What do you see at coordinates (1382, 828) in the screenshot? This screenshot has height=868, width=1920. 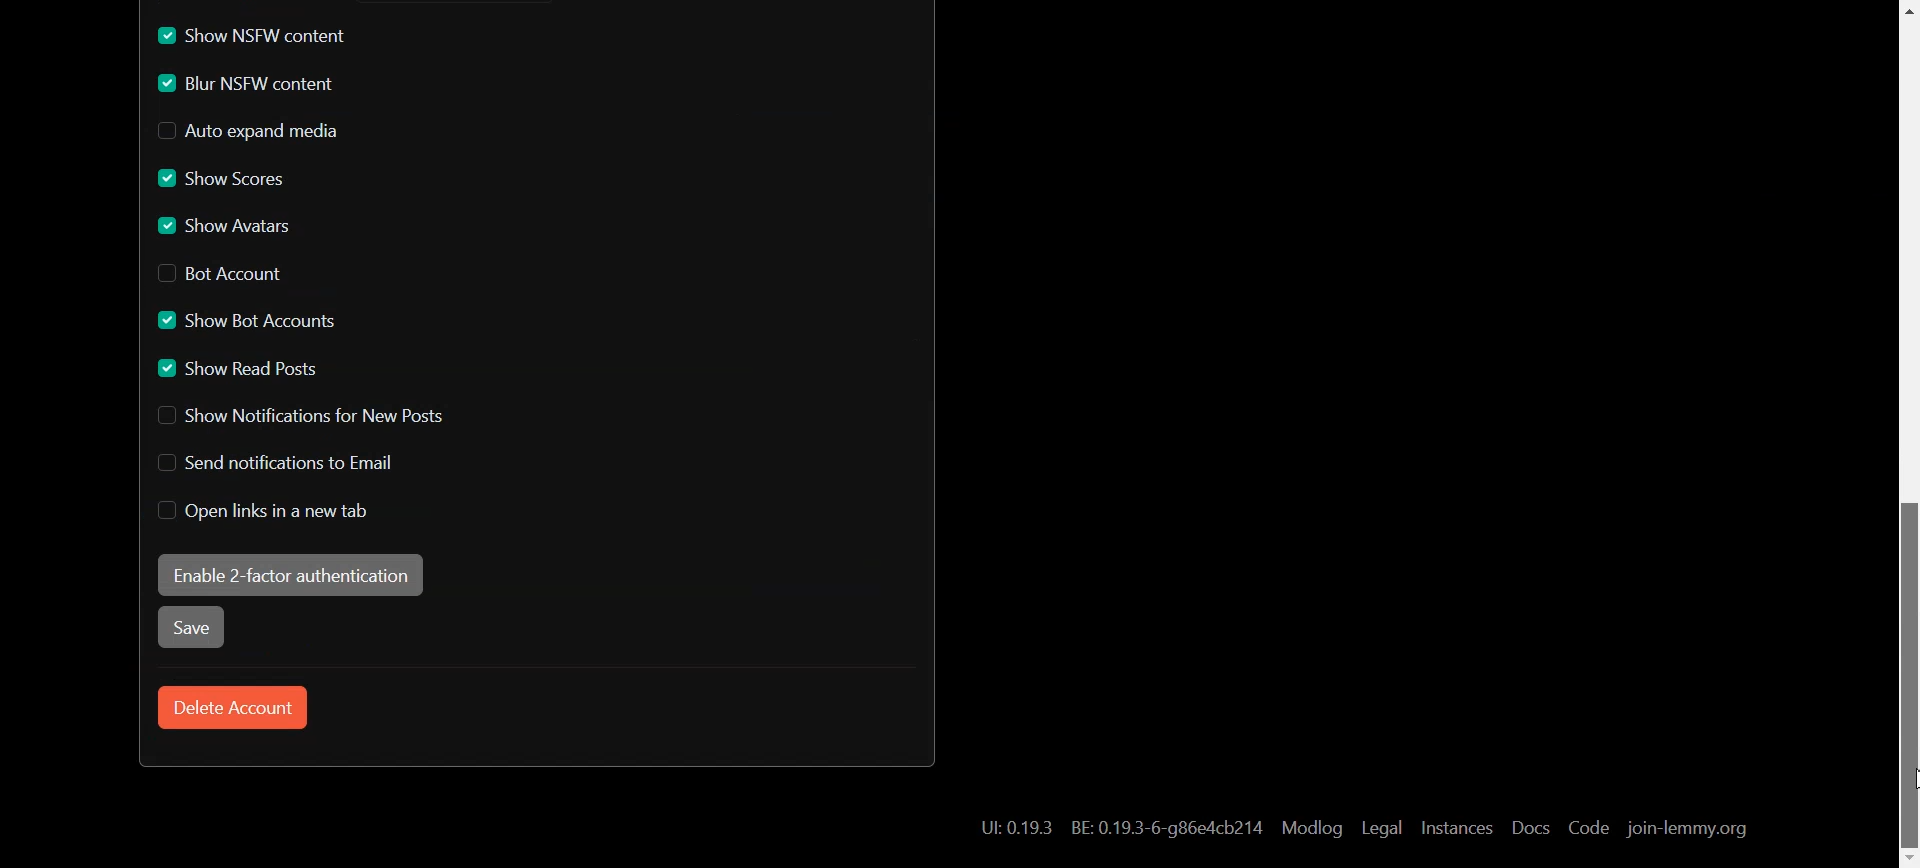 I see `Legal` at bounding box center [1382, 828].